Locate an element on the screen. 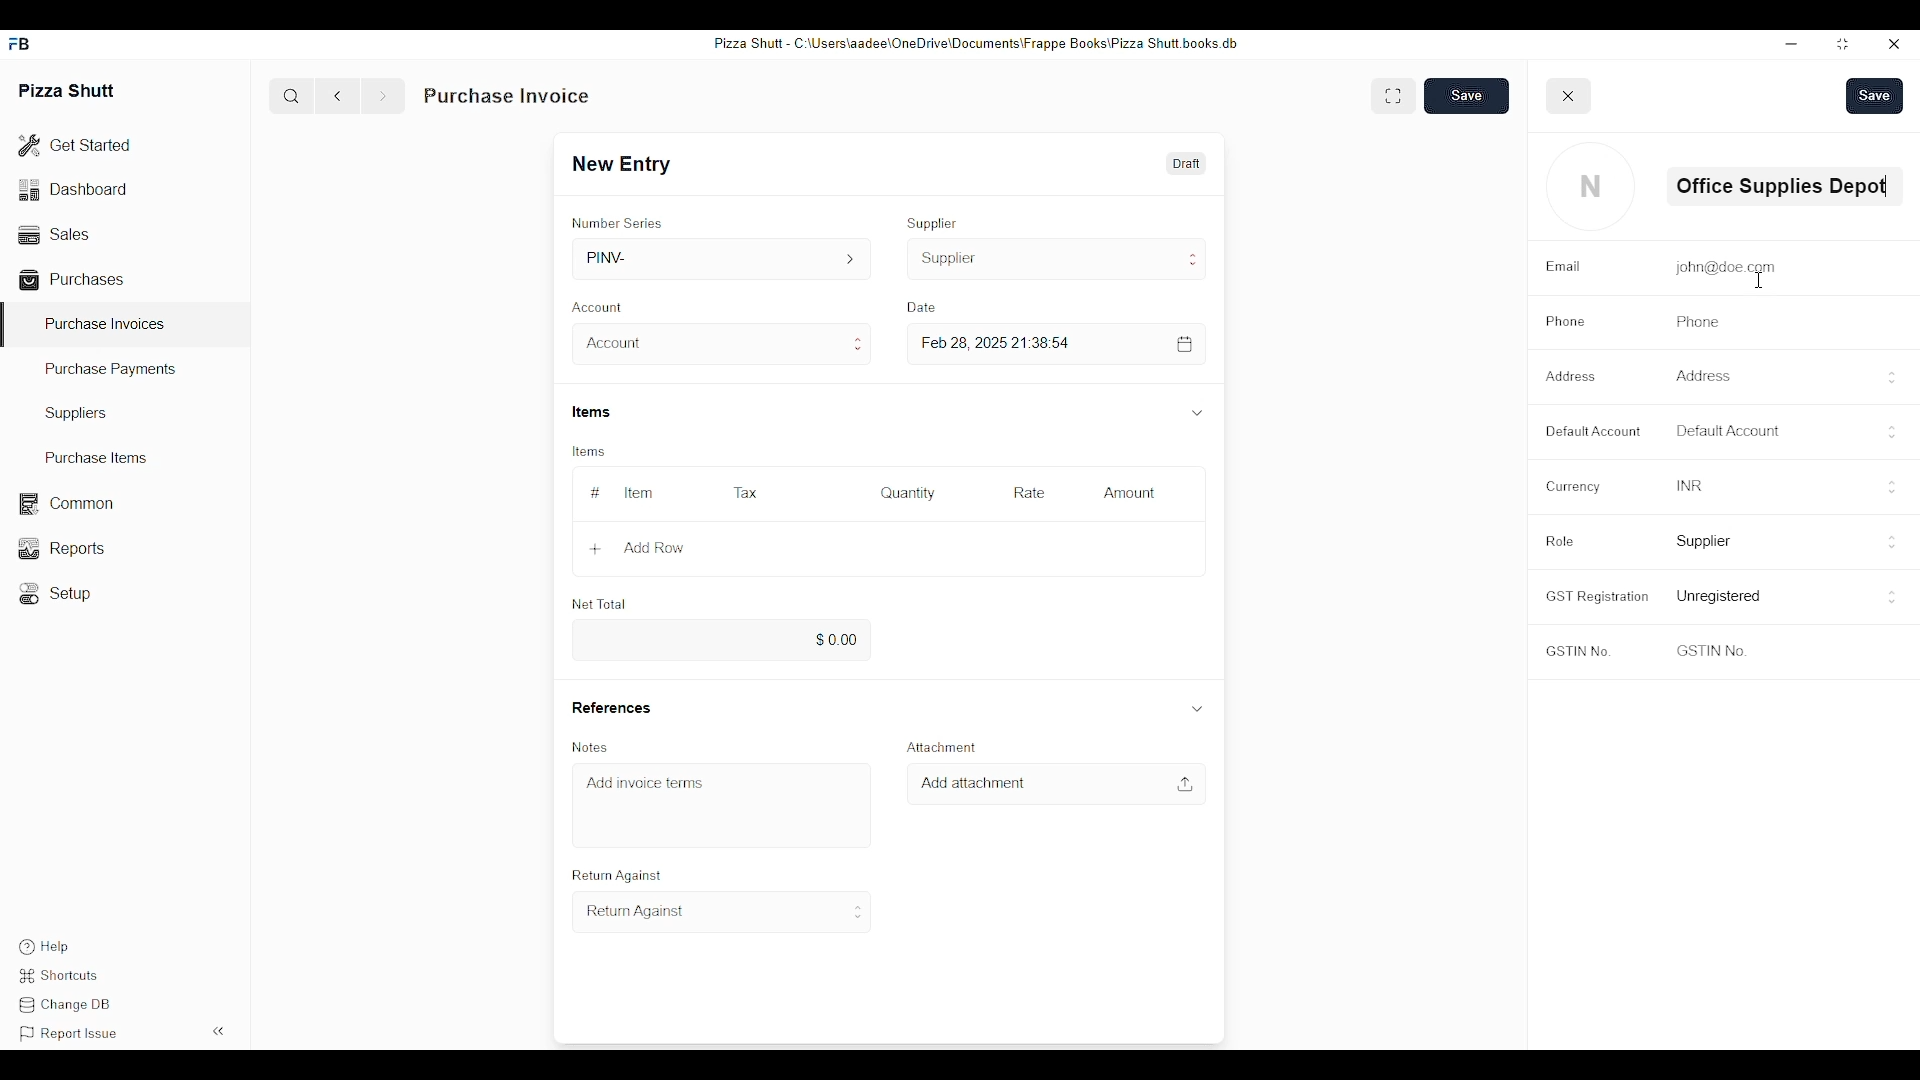 The height and width of the screenshot is (1080, 1920). john@doe.com is located at coordinates (1722, 267).